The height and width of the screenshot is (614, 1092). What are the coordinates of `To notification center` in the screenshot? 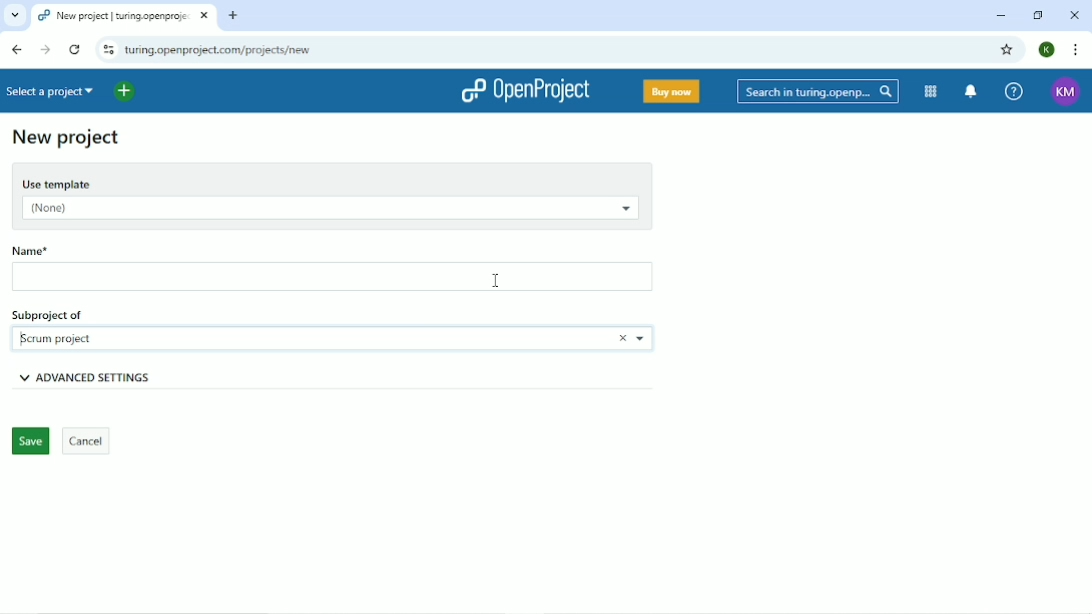 It's located at (972, 91).